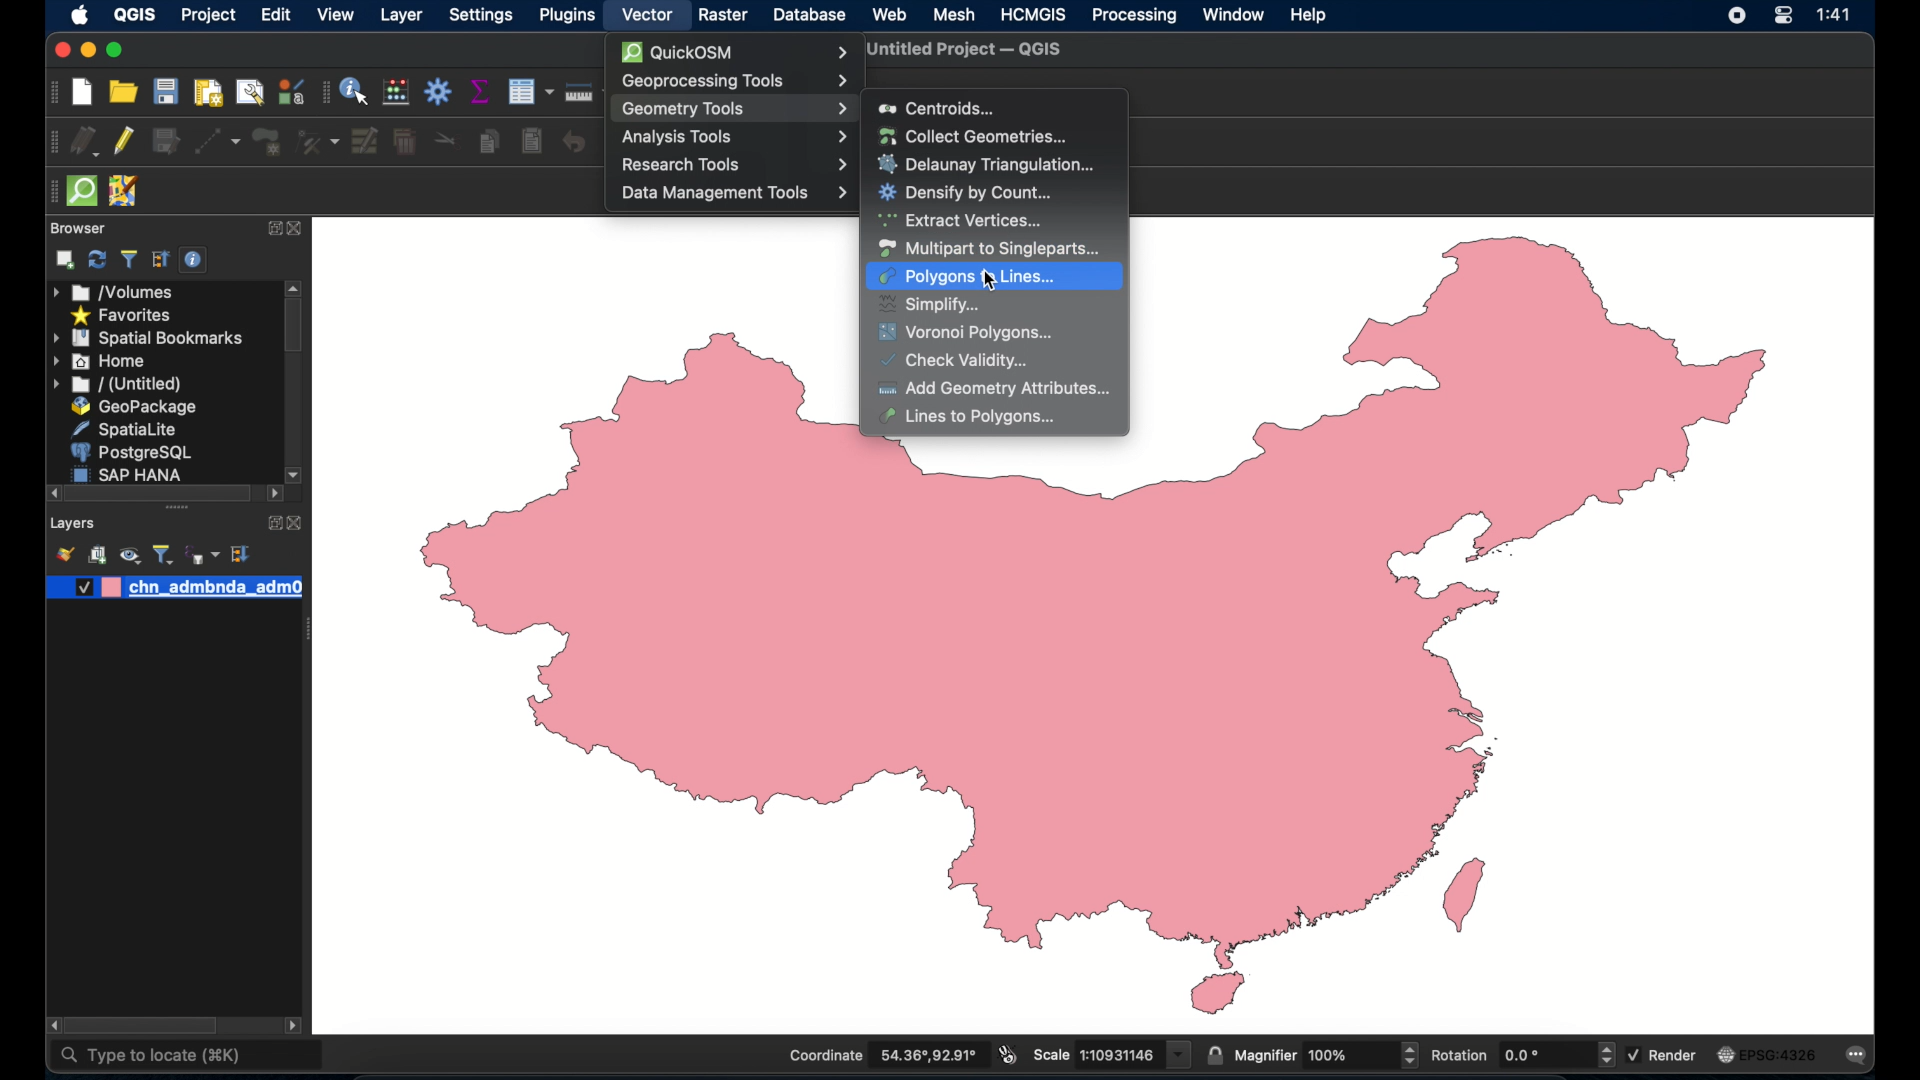 The height and width of the screenshot is (1080, 1920). What do you see at coordinates (439, 91) in the screenshot?
I see `toolbox` at bounding box center [439, 91].